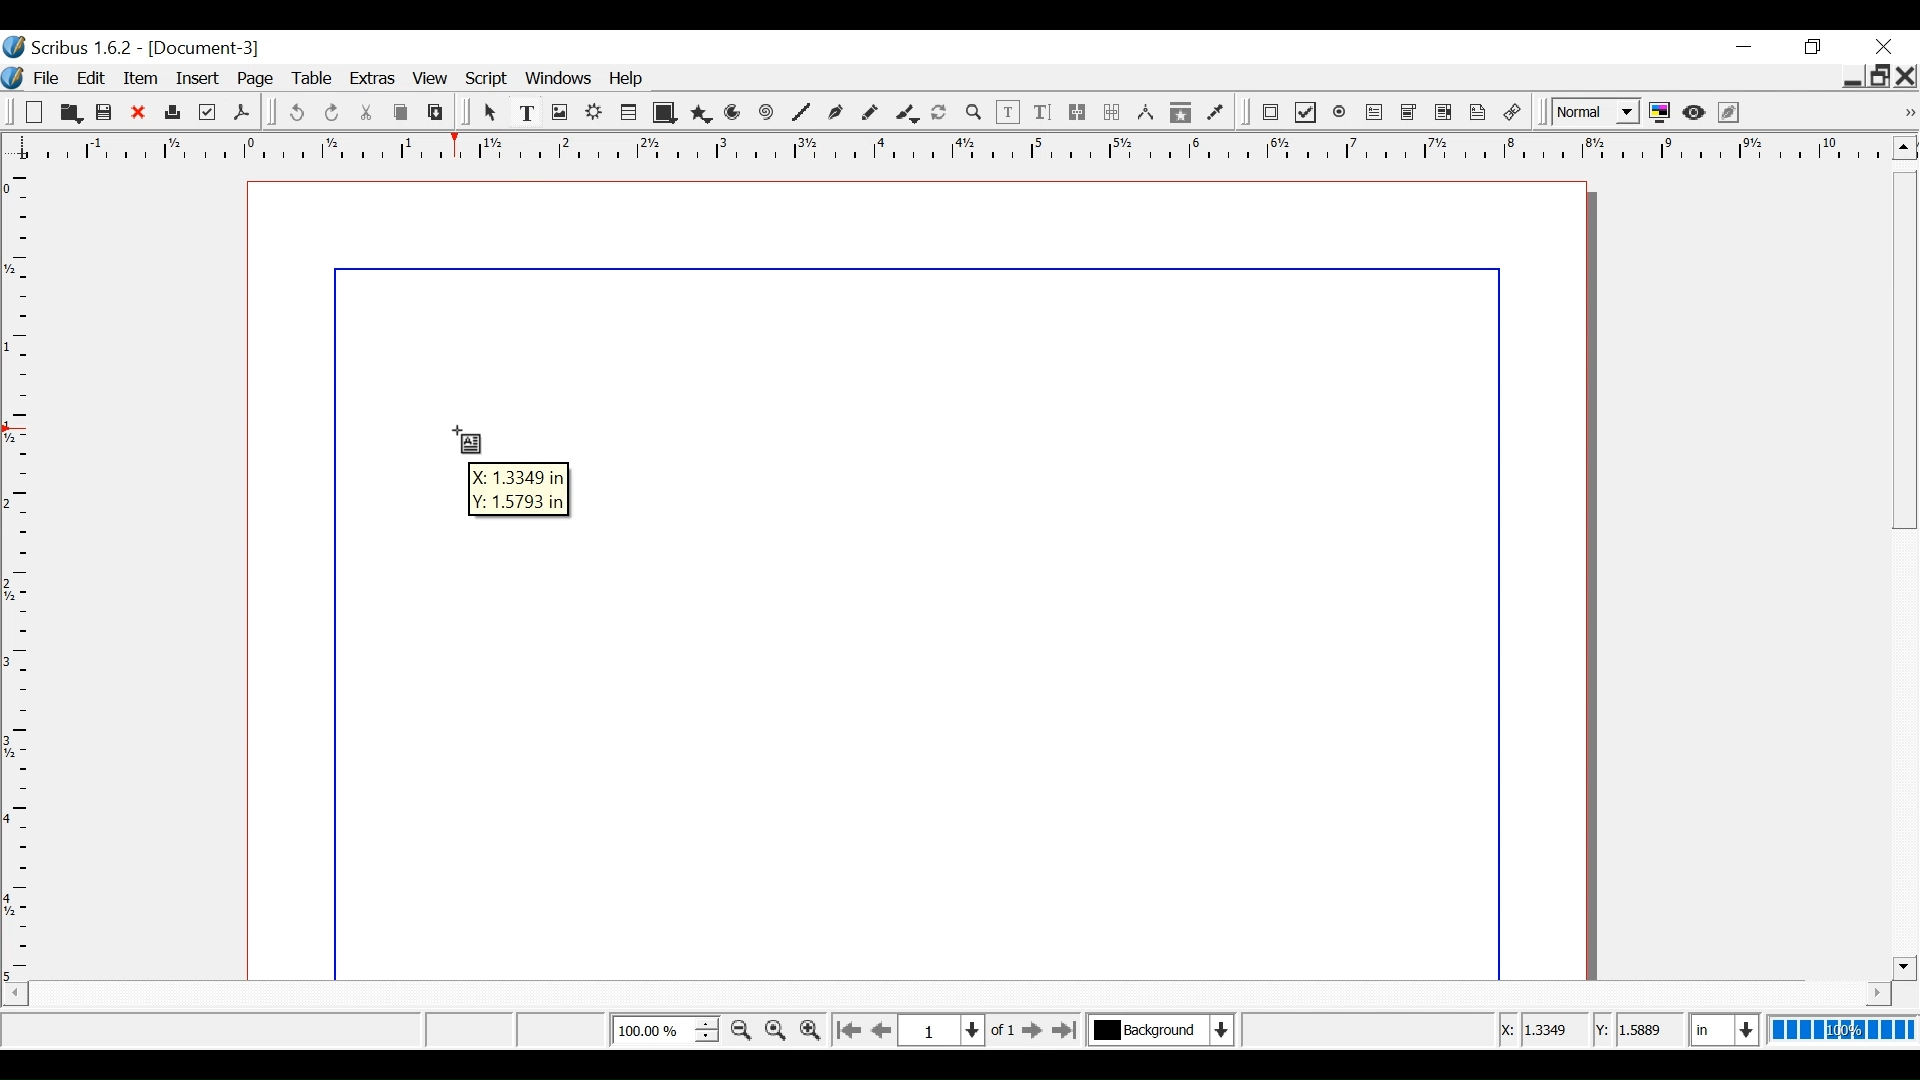 The height and width of the screenshot is (1080, 1920). What do you see at coordinates (334, 111) in the screenshot?
I see `Redo` at bounding box center [334, 111].